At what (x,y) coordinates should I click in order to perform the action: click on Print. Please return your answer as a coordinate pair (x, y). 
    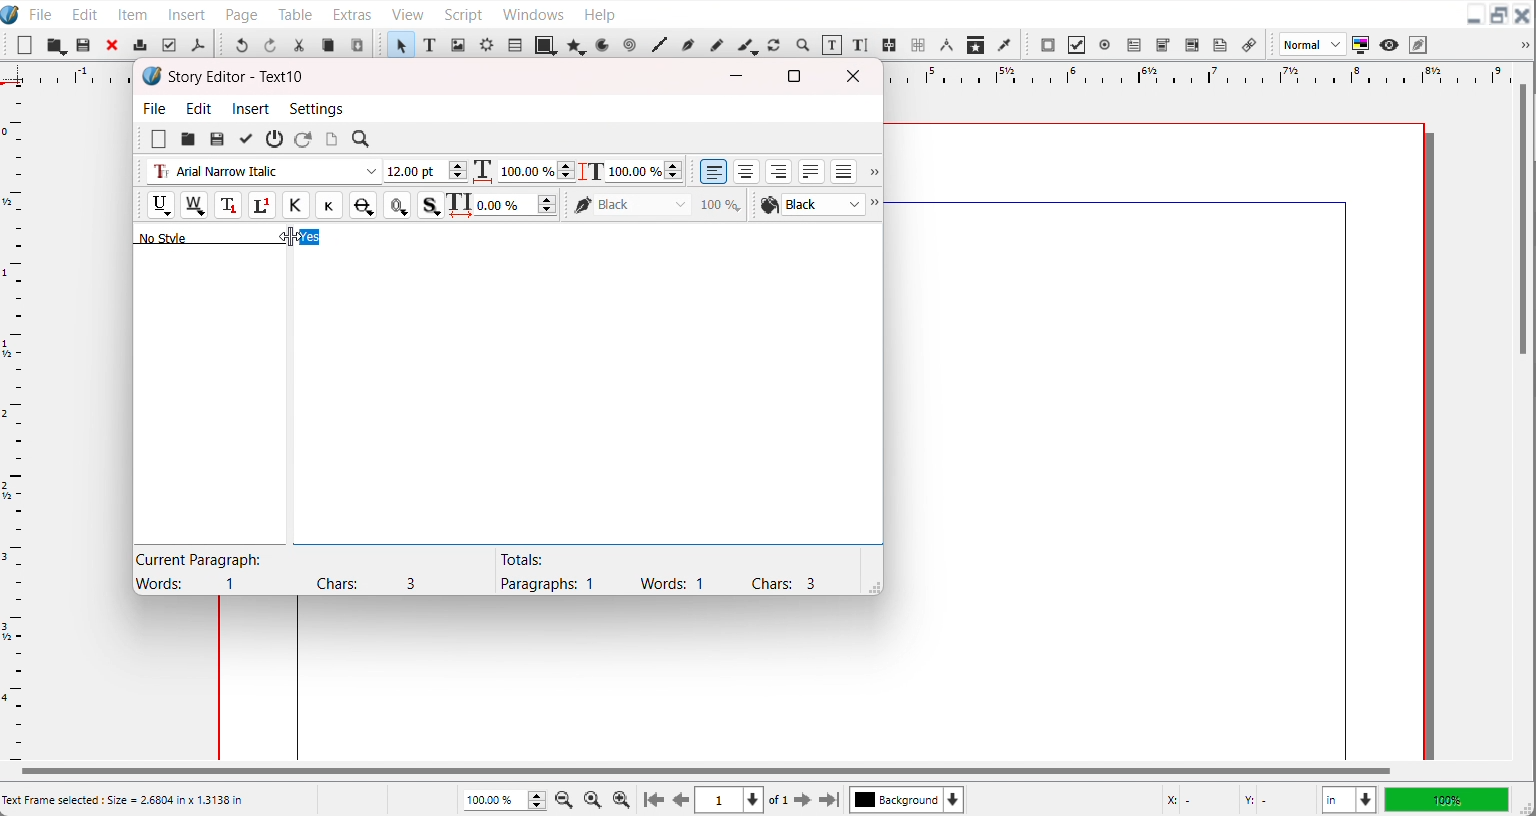
    Looking at the image, I should click on (141, 44).